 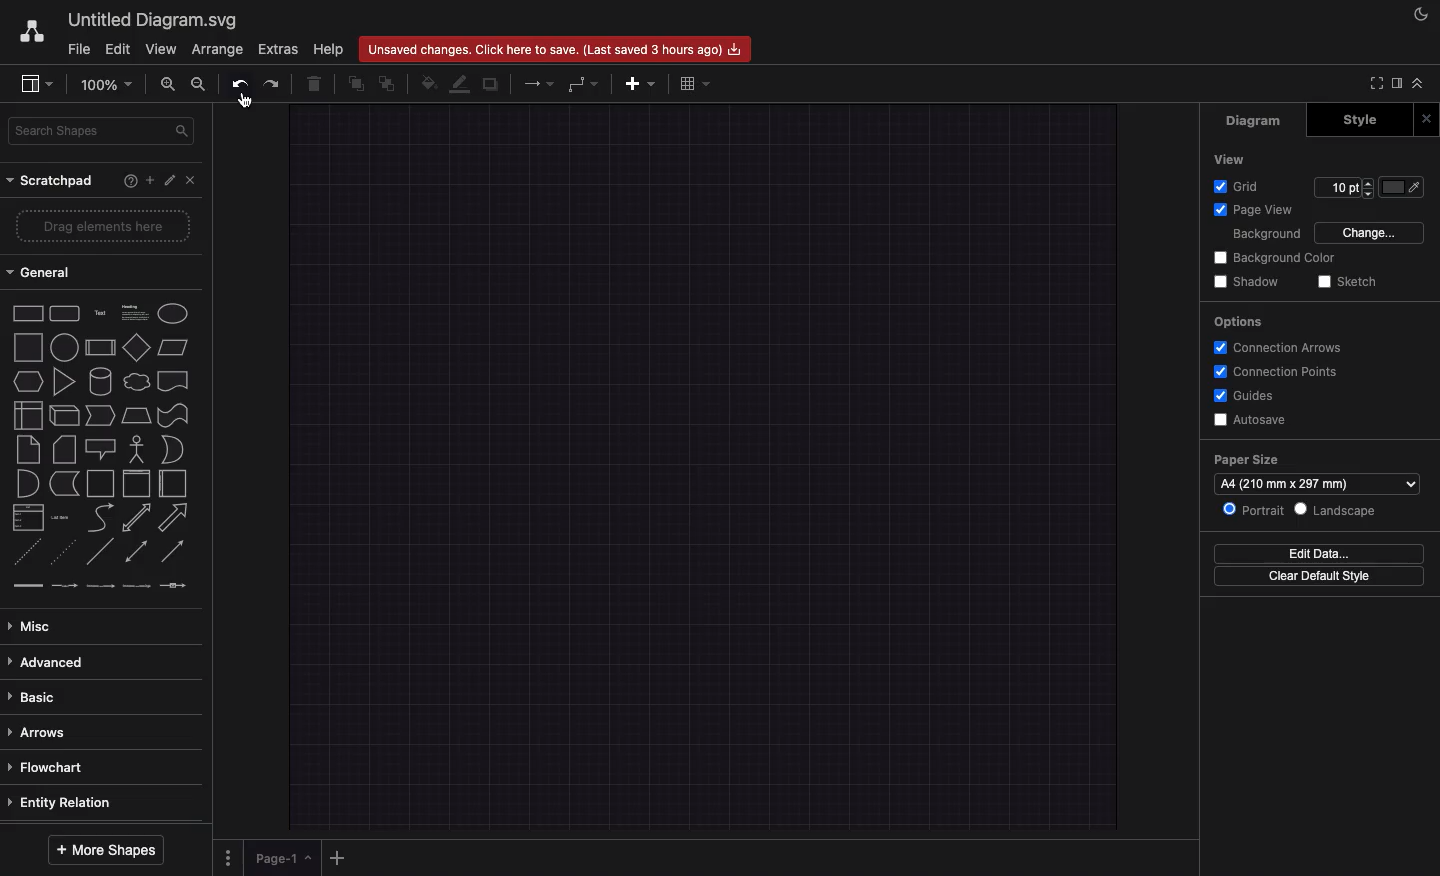 What do you see at coordinates (356, 81) in the screenshot?
I see `To front` at bounding box center [356, 81].